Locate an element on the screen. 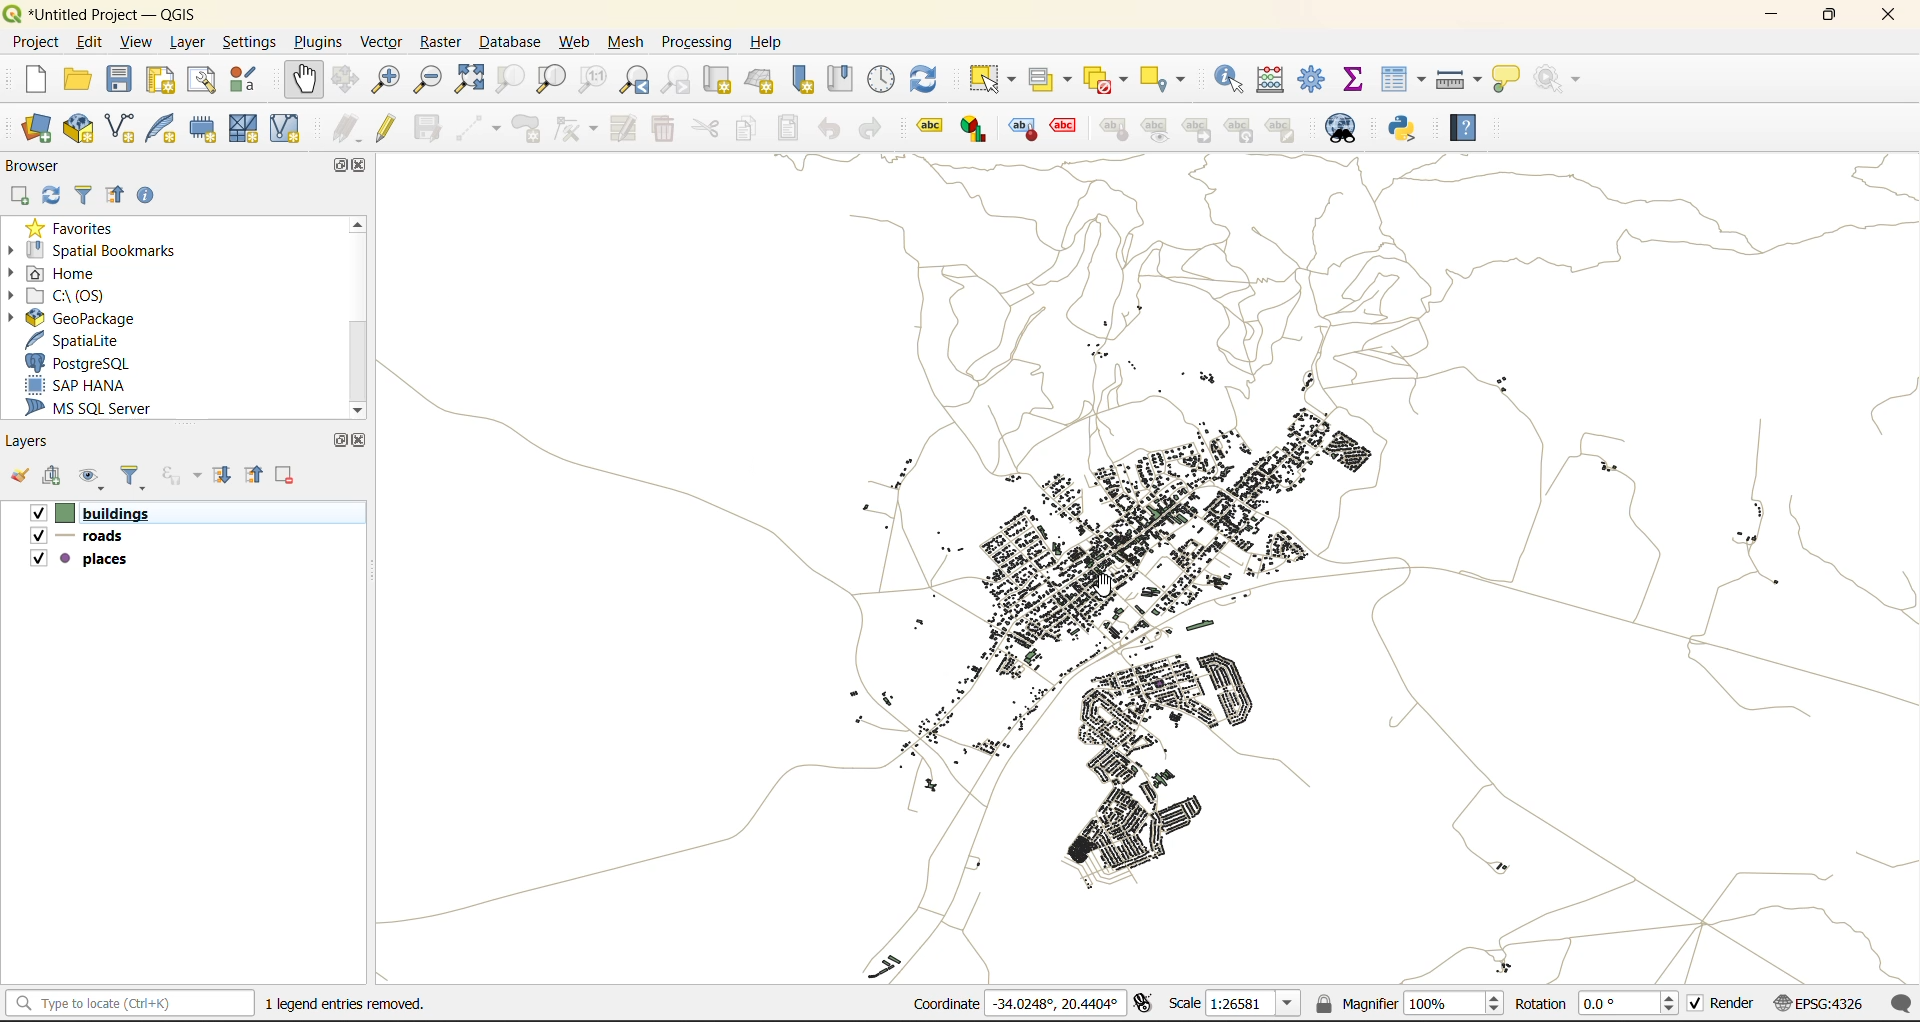 The image size is (1920, 1022). sap hana is located at coordinates (82, 386).